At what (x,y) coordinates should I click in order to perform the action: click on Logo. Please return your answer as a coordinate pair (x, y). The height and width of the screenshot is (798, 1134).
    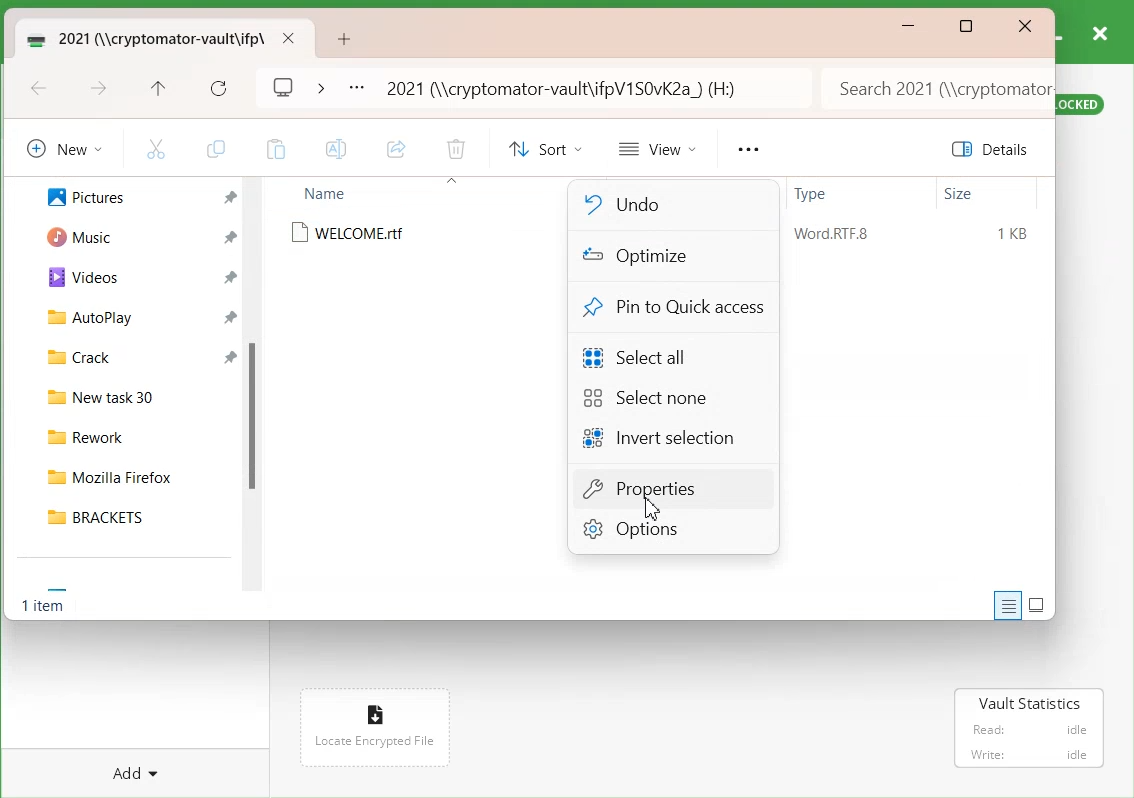
    Looking at the image, I should click on (284, 85).